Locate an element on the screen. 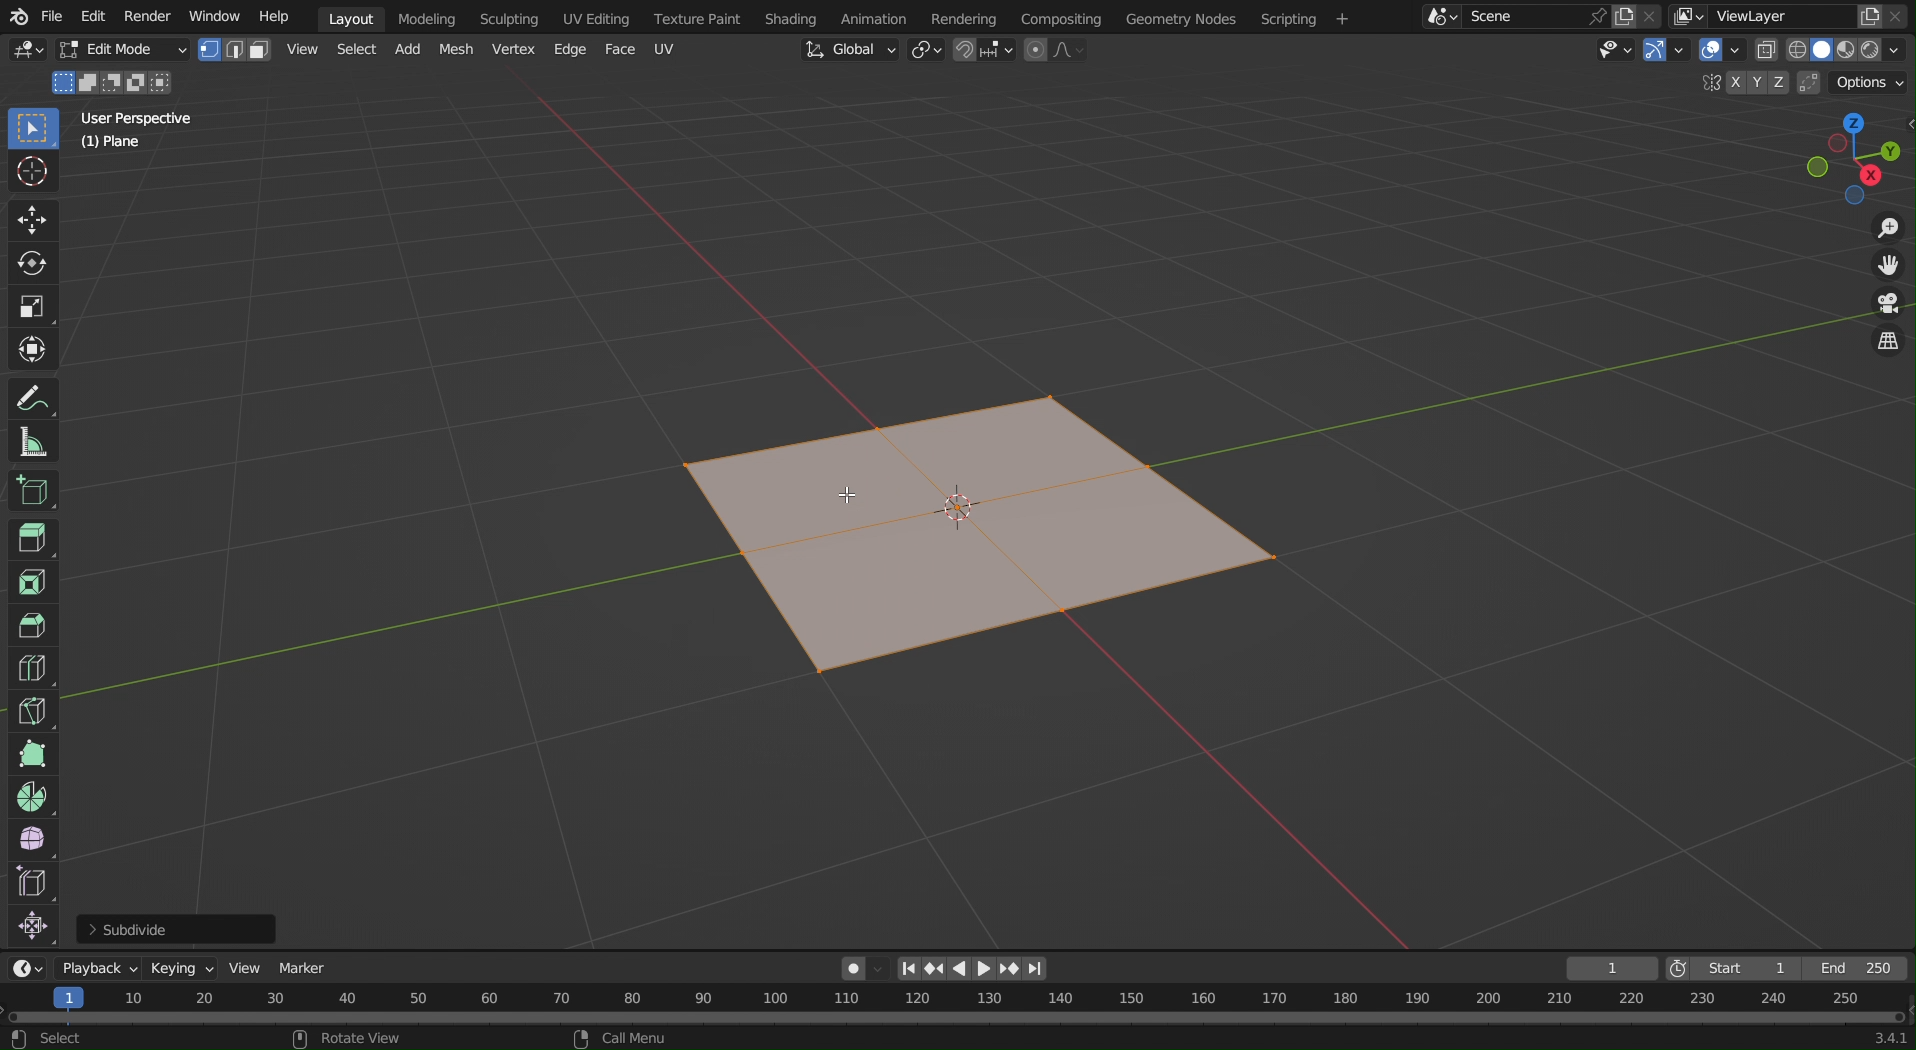  Editor Type is located at coordinates (25, 53).